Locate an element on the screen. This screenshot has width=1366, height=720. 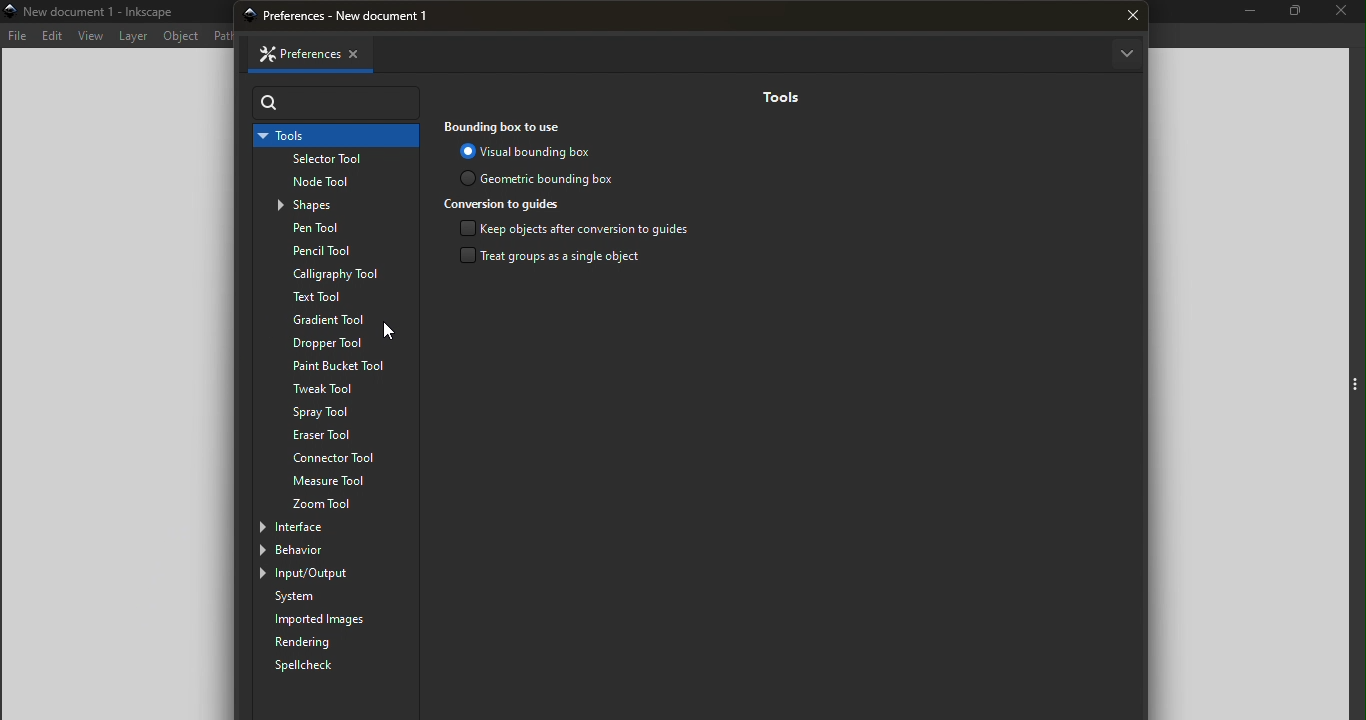
cursor is located at coordinates (392, 332).